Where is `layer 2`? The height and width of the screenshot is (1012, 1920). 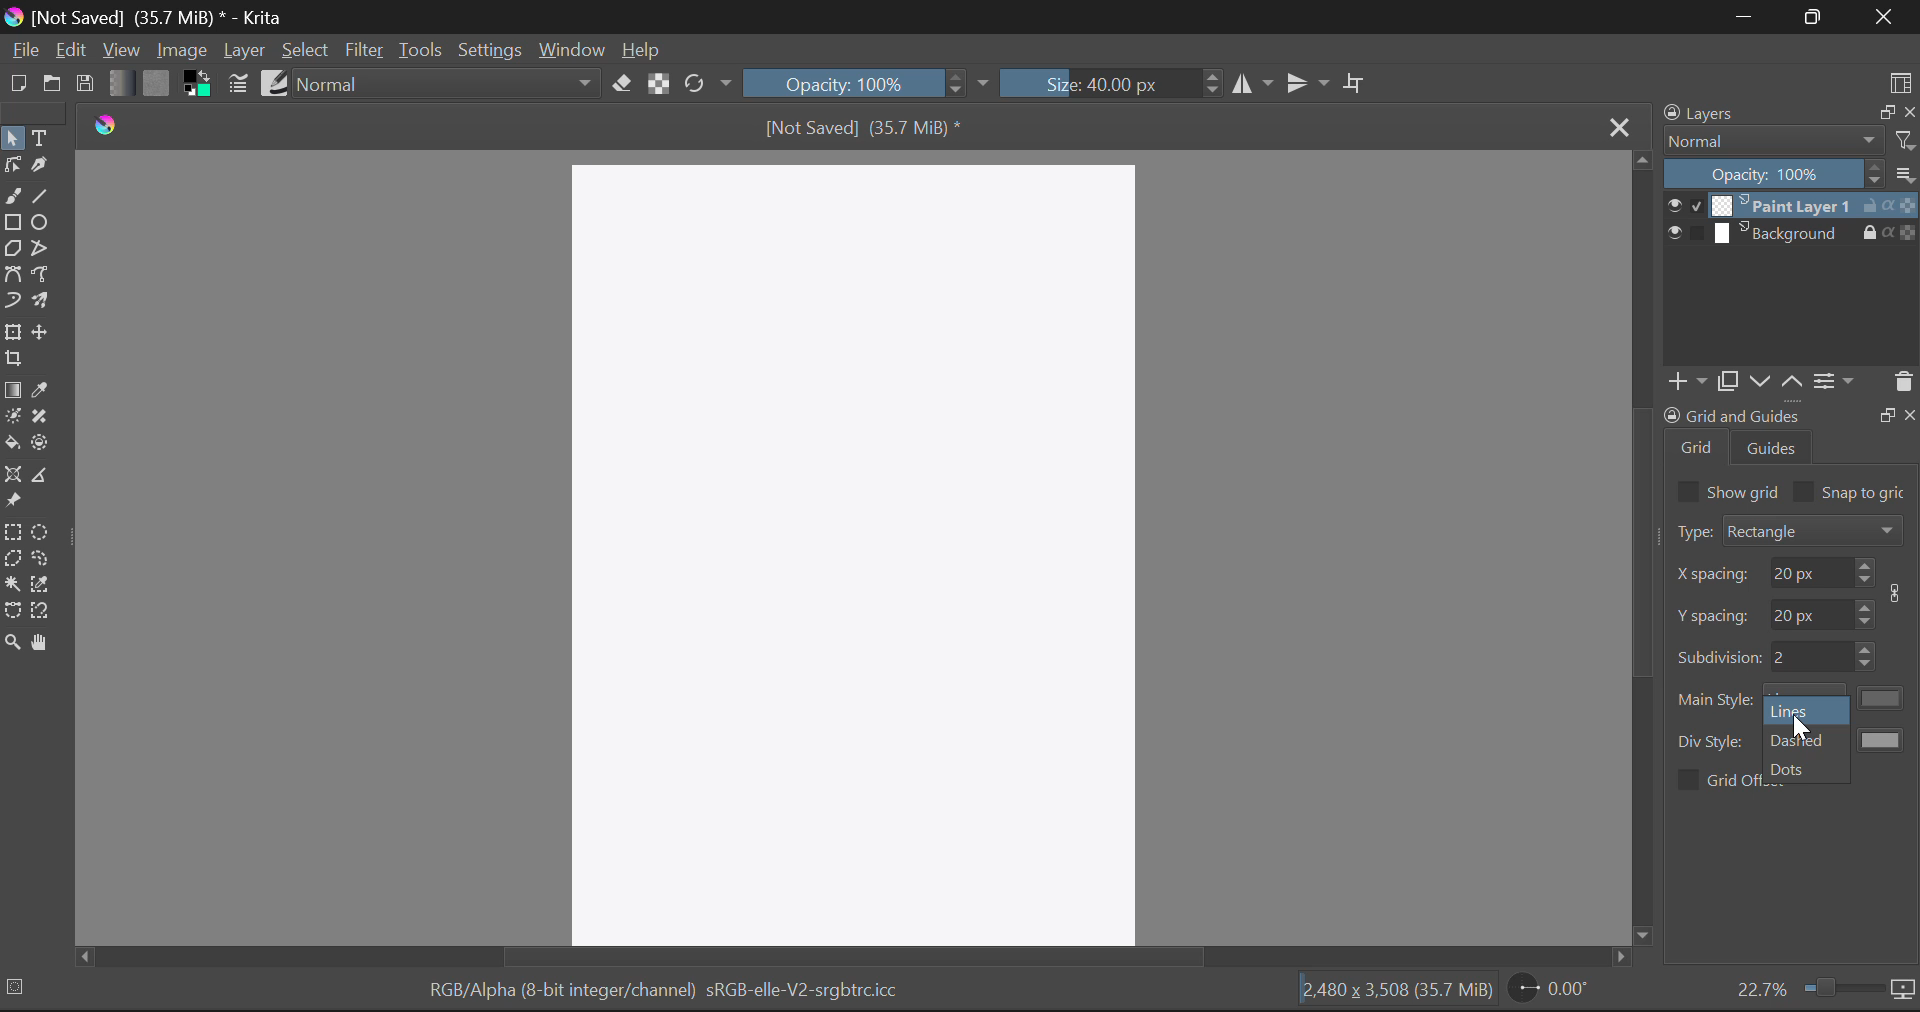
layer 2 is located at coordinates (1782, 233).